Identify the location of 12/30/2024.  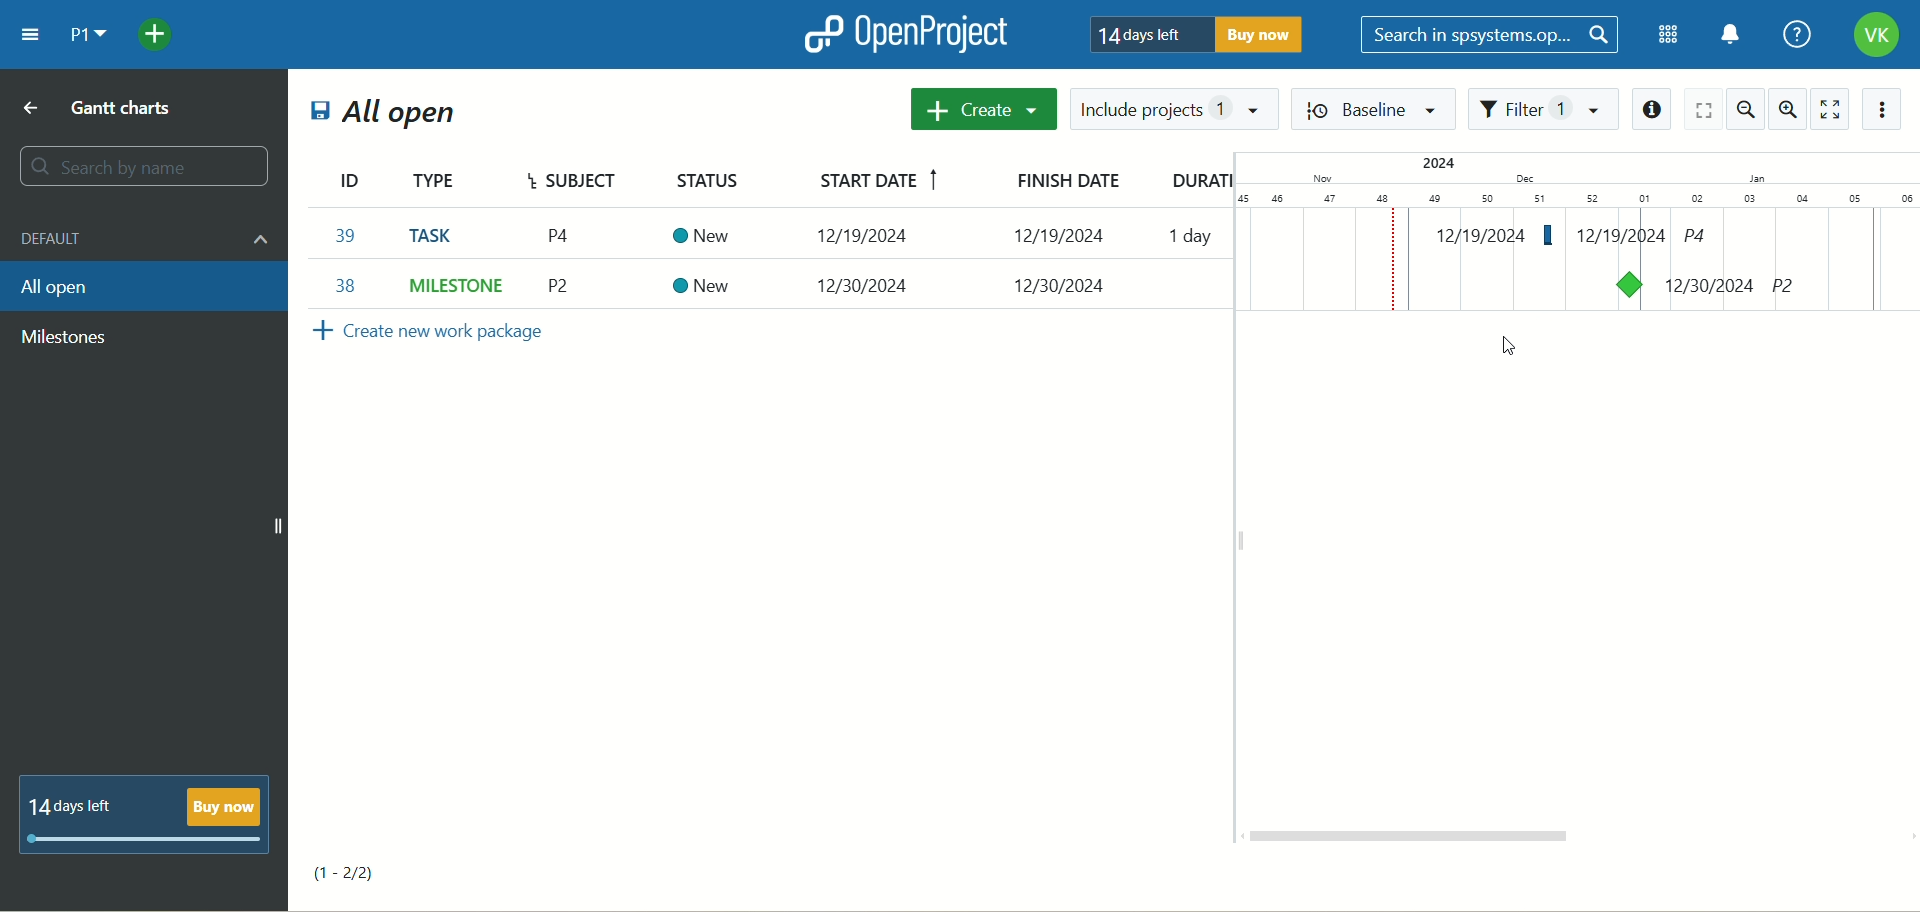
(874, 236).